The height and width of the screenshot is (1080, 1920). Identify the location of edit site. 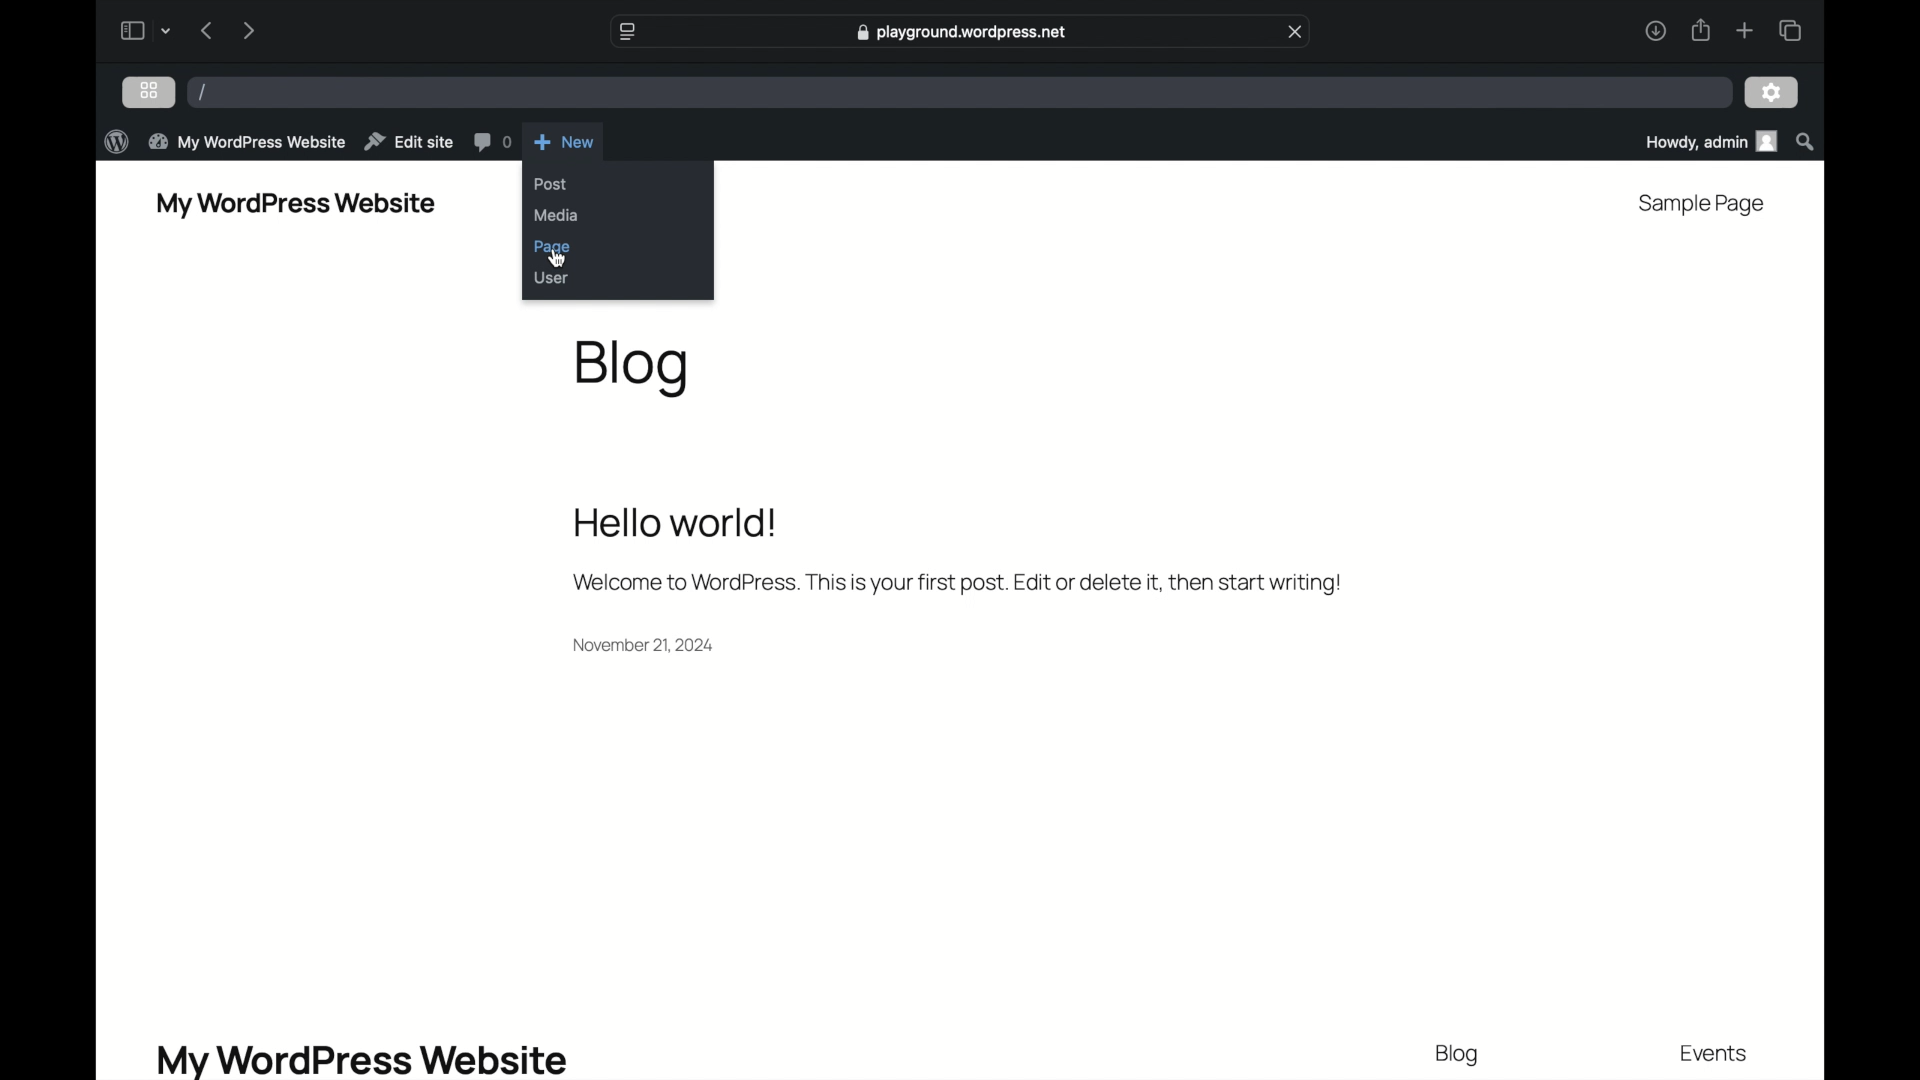
(409, 141).